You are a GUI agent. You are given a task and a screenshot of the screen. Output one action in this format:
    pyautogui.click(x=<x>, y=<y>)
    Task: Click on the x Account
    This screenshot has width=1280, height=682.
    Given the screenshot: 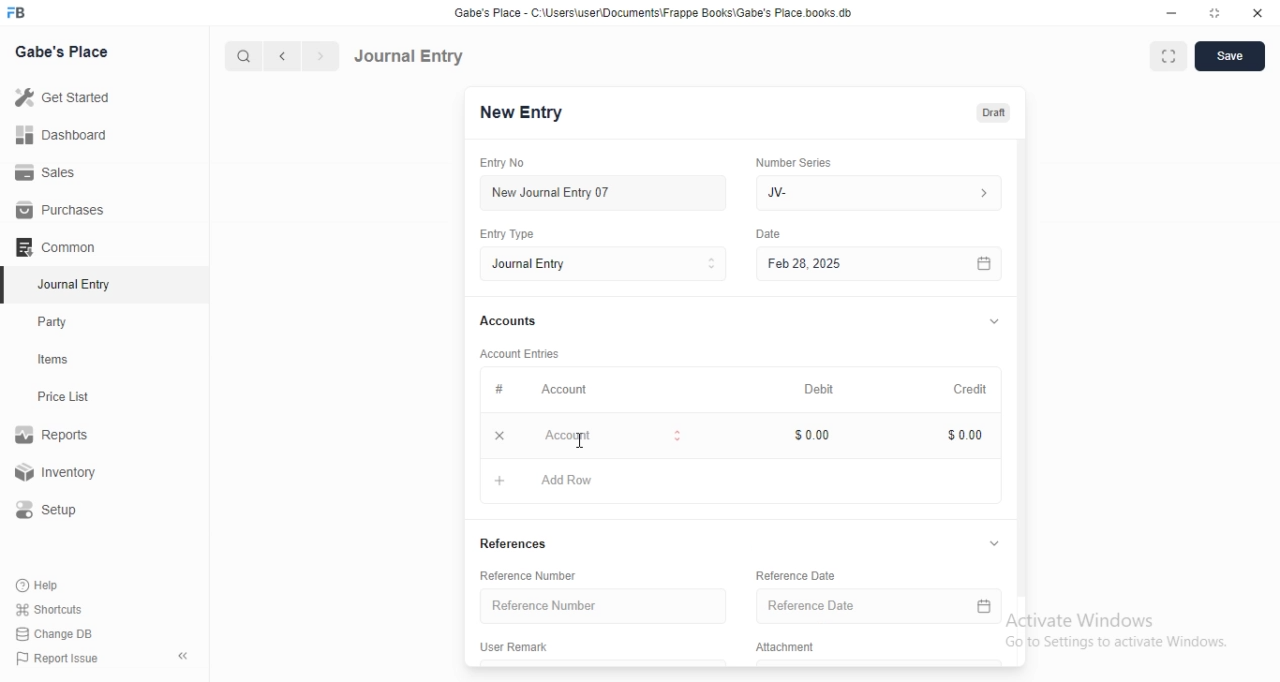 What is the action you would take?
    pyautogui.click(x=585, y=438)
    